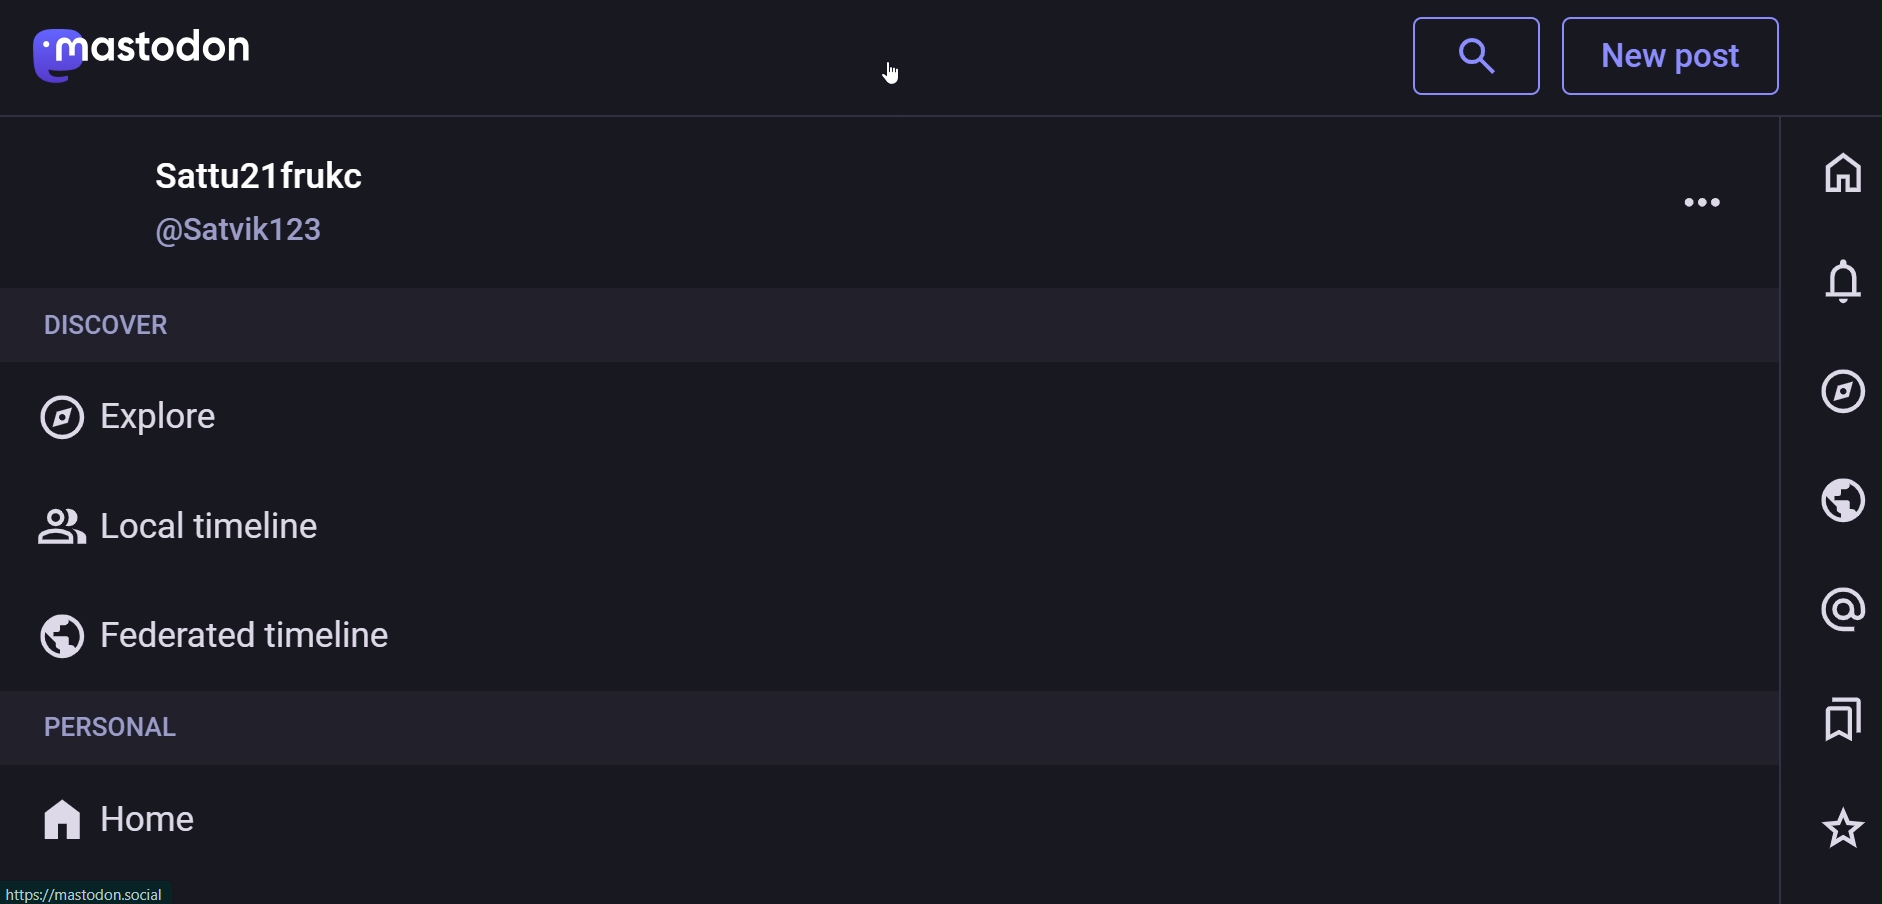  Describe the element at coordinates (187, 529) in the screenshot. I see `local timeline` at that location.